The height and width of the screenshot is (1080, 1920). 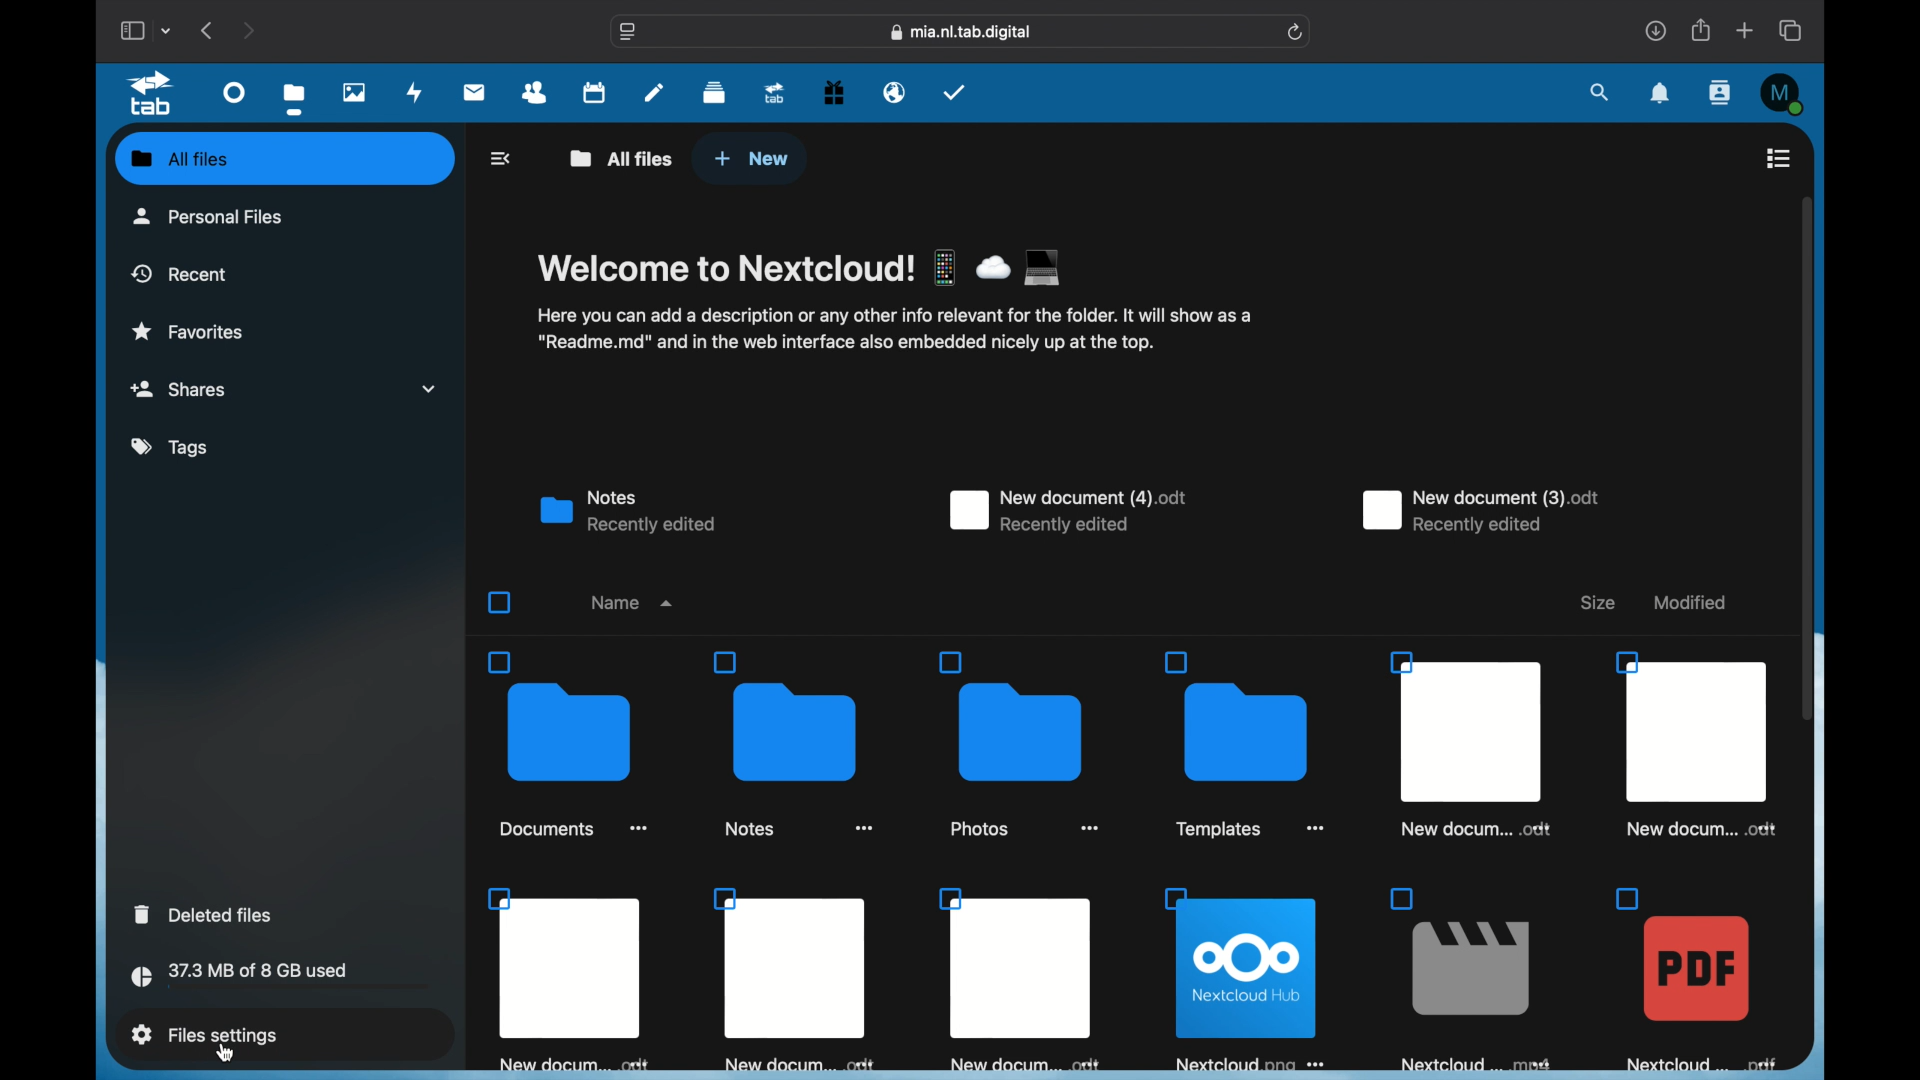 I want to click on downloads, so click(x=1656, y=30).